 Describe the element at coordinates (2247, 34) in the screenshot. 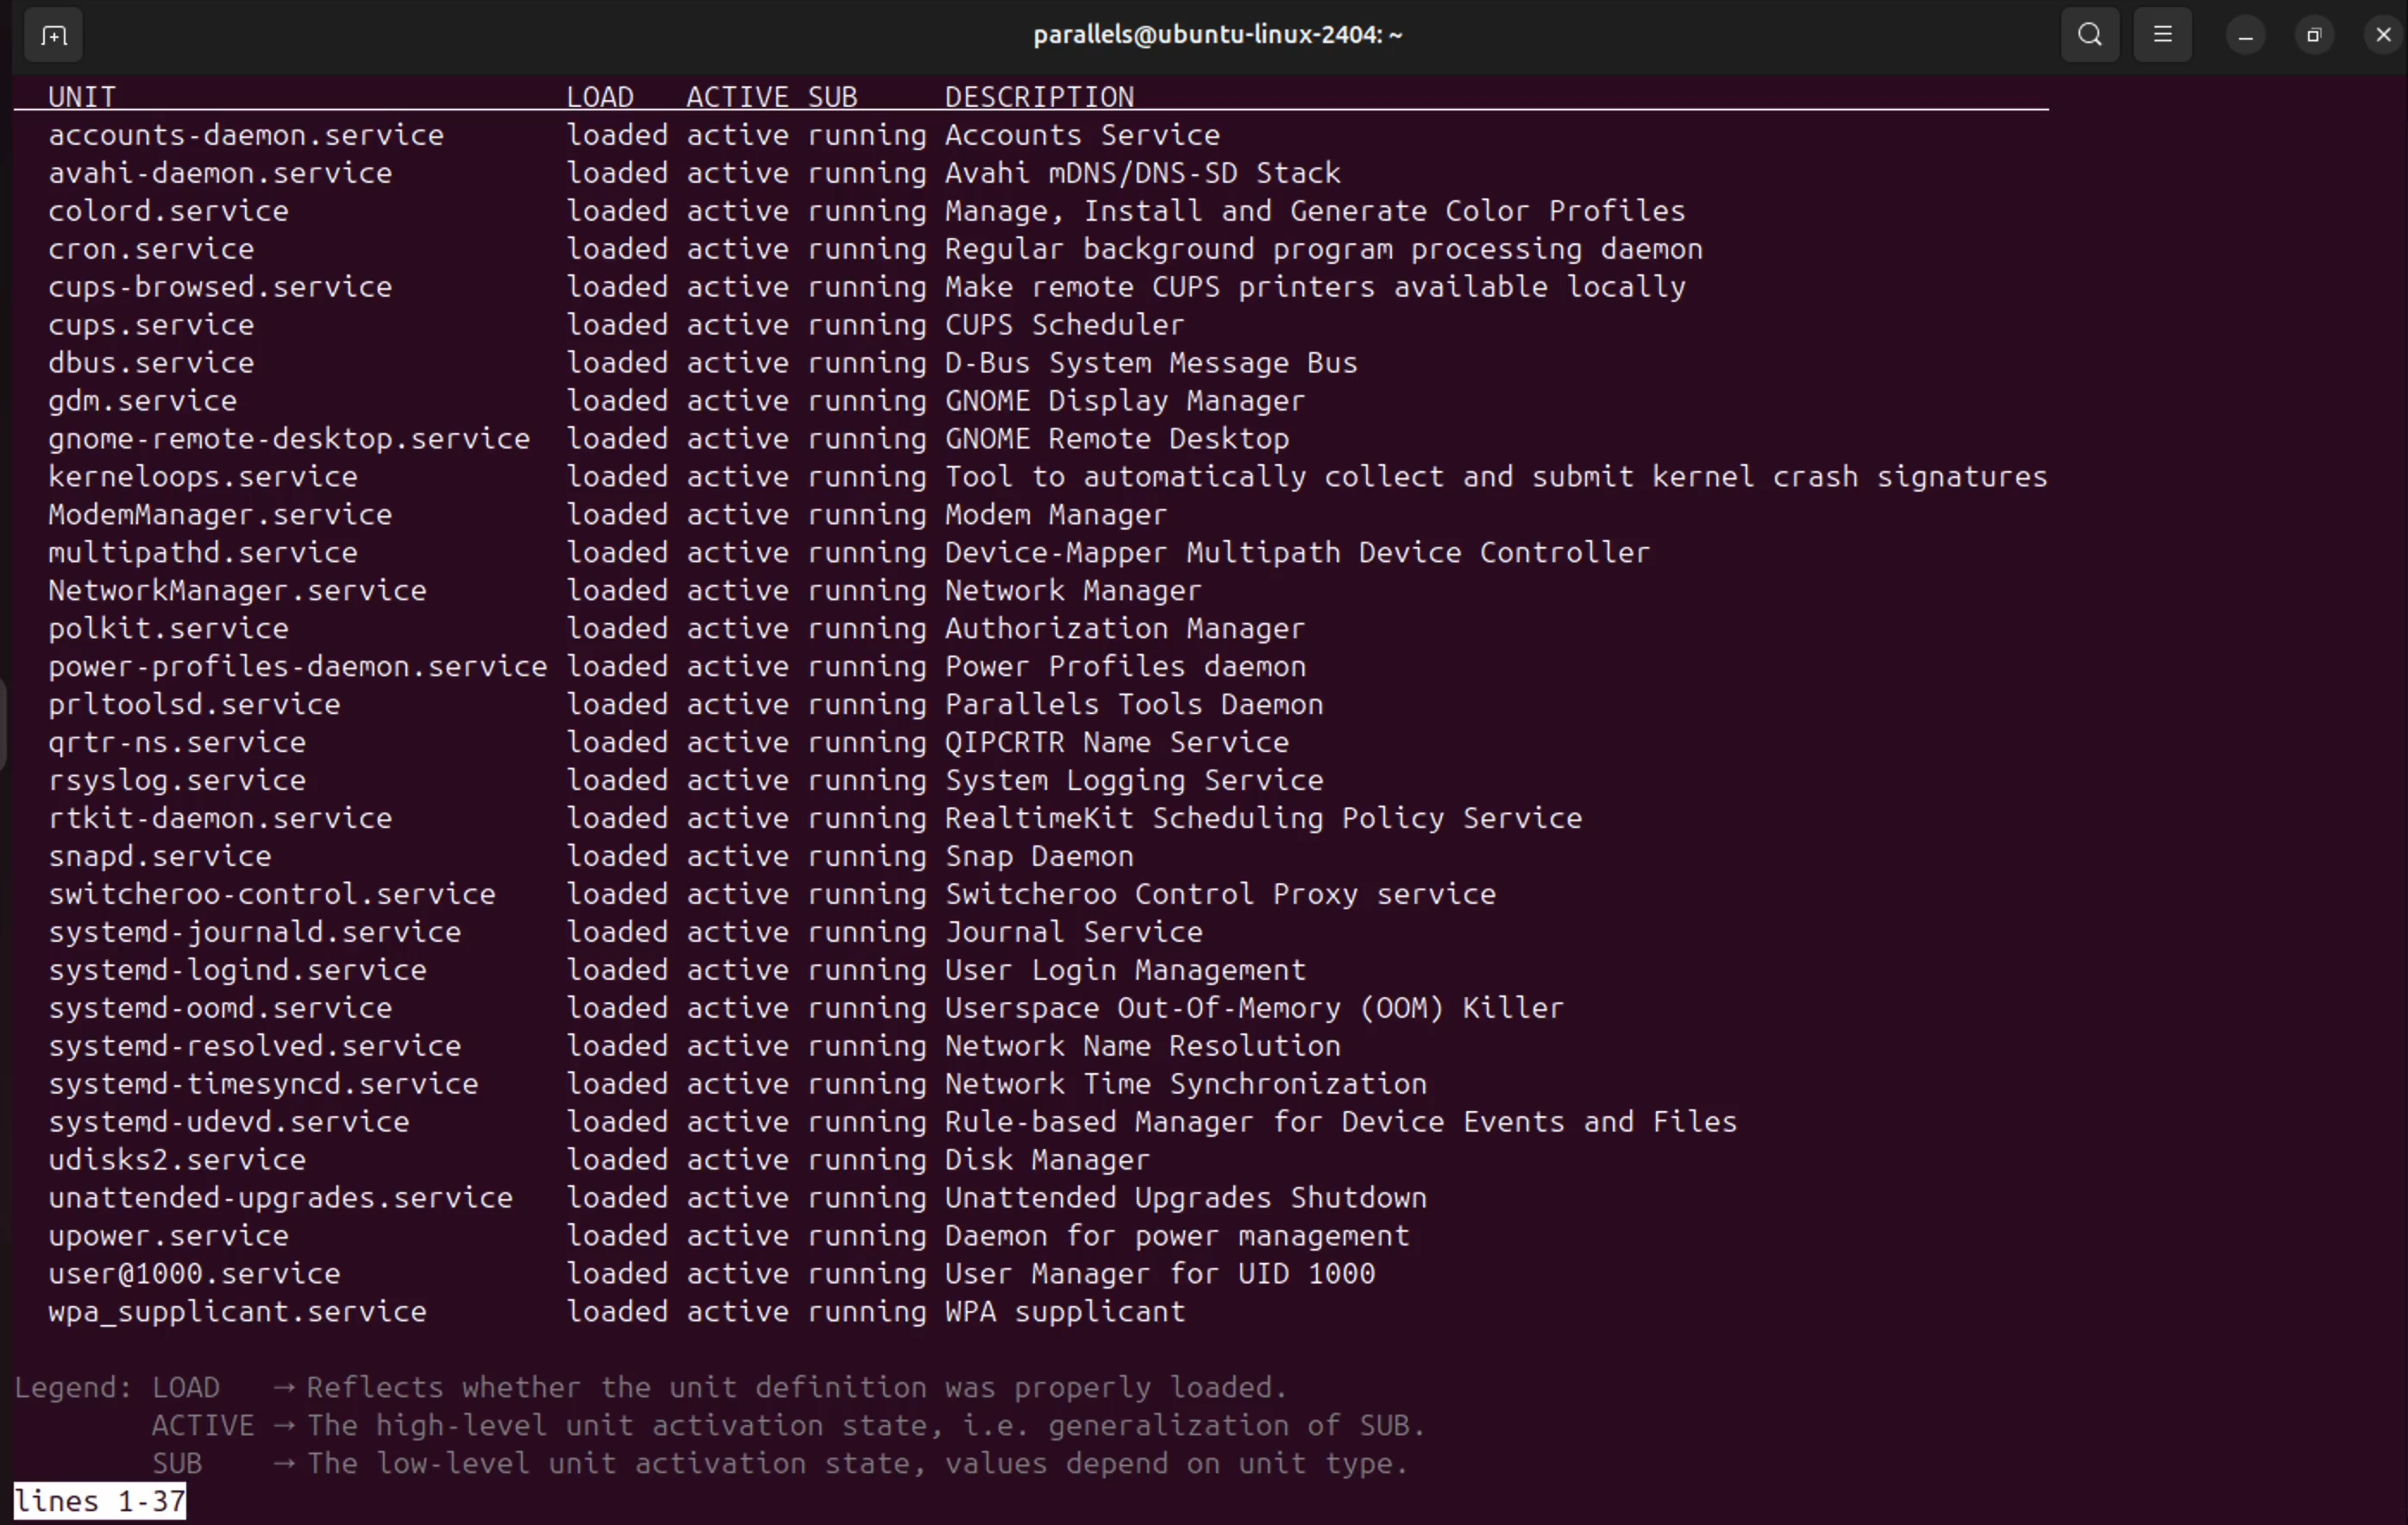

I see `minimize` at that location.